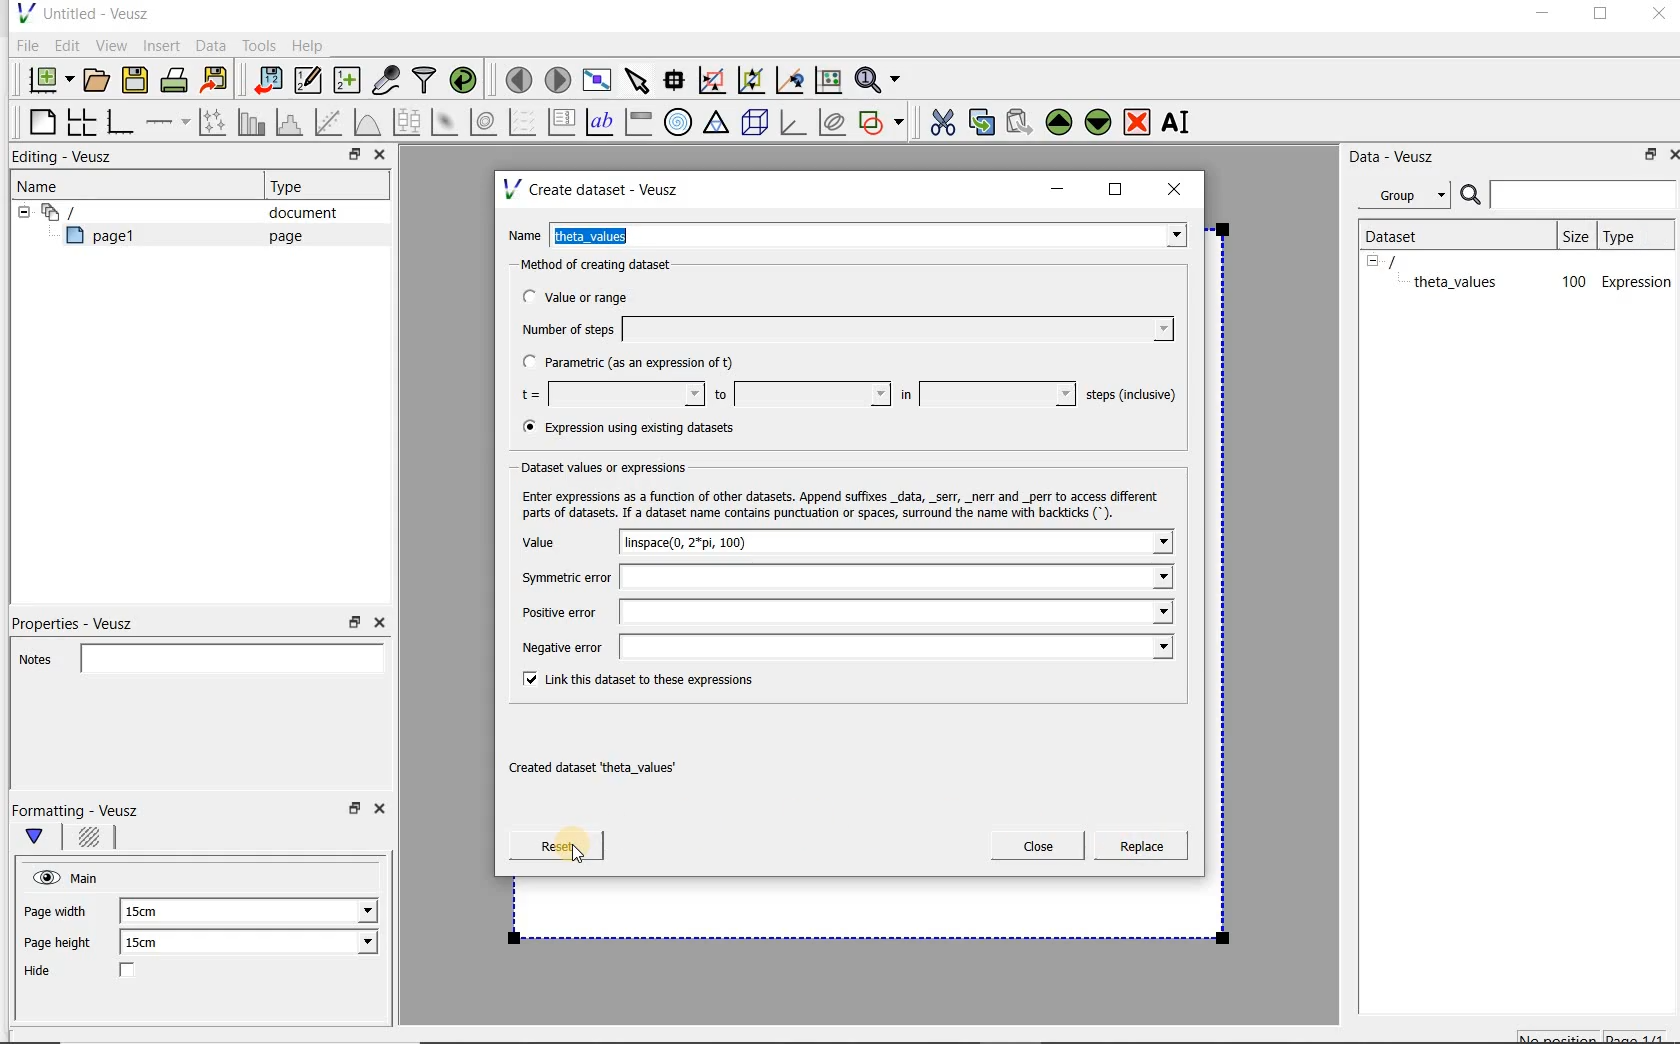 Image resolution: width=1680 pixels, height=1044 pixels. I want to click on steps (inclusive), so click(1132, 396).